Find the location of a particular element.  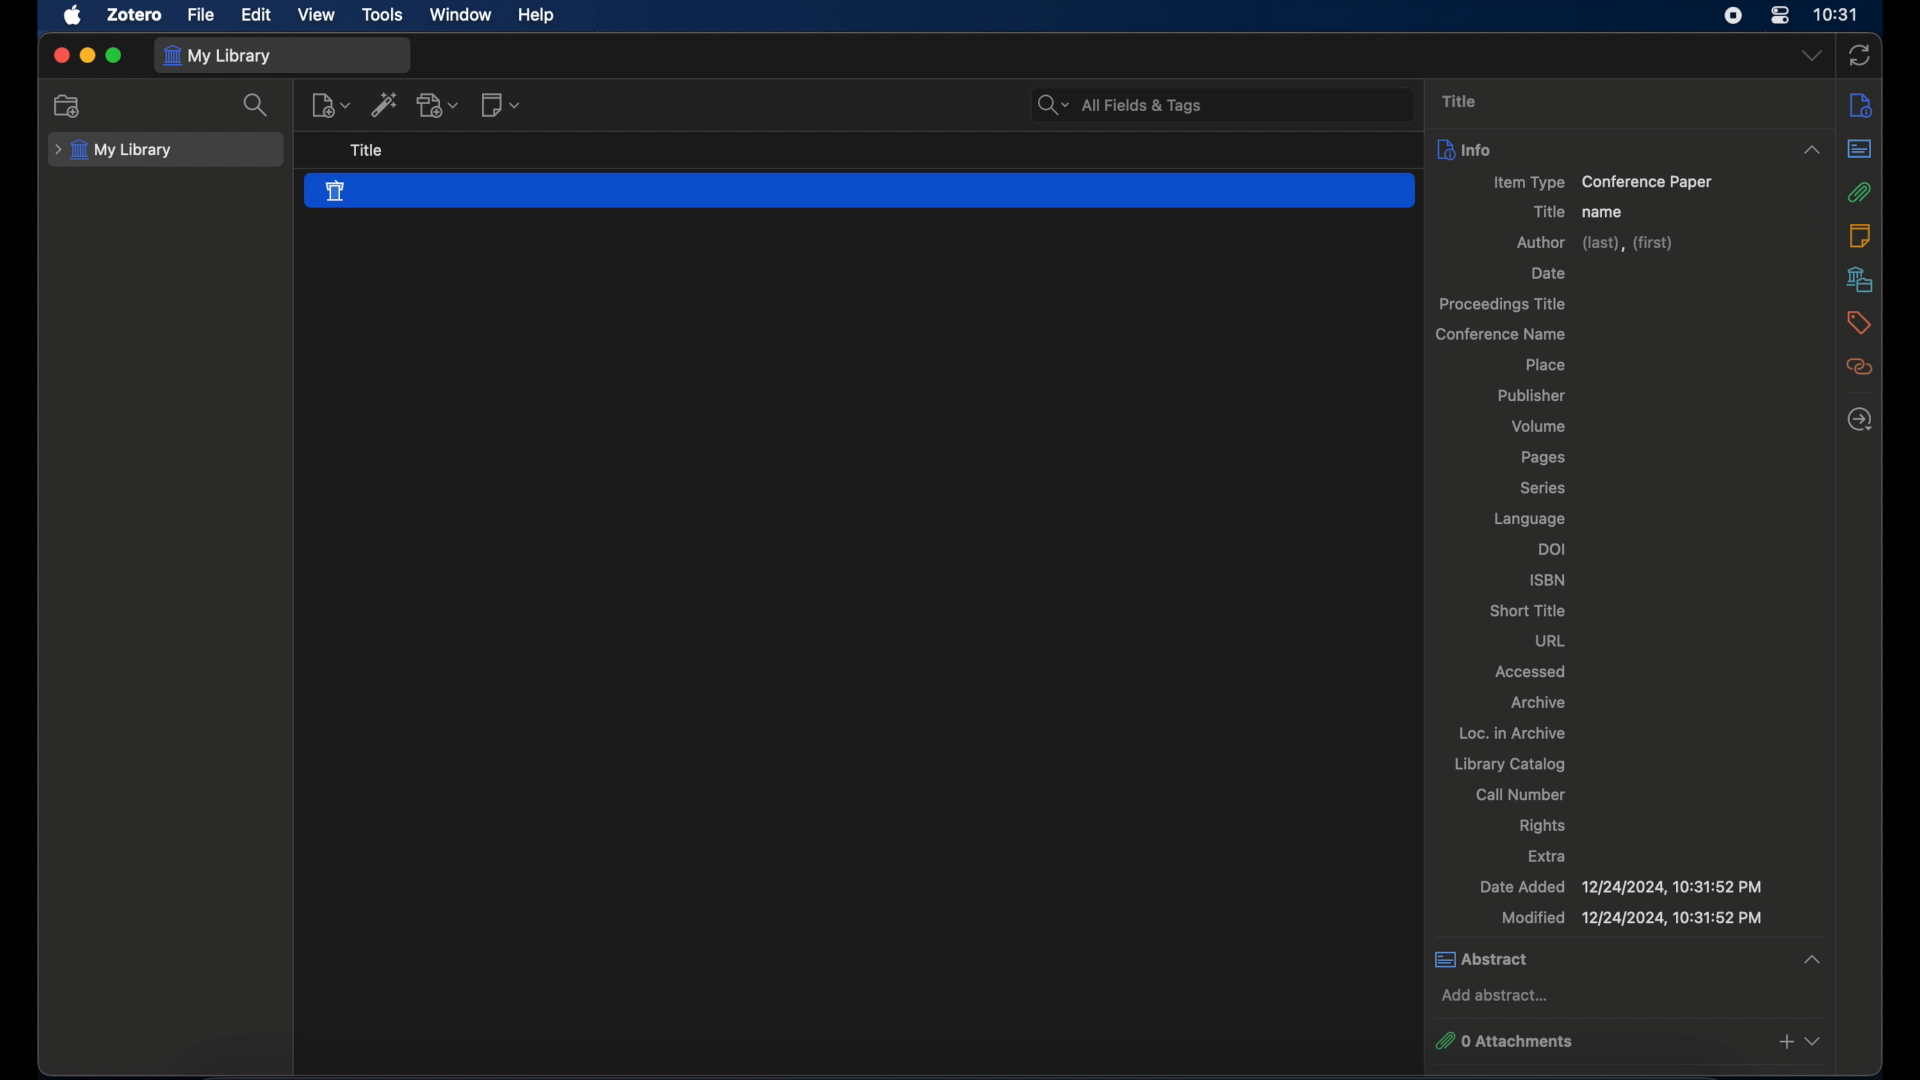

libraries is located at coordinates (1861, 279).